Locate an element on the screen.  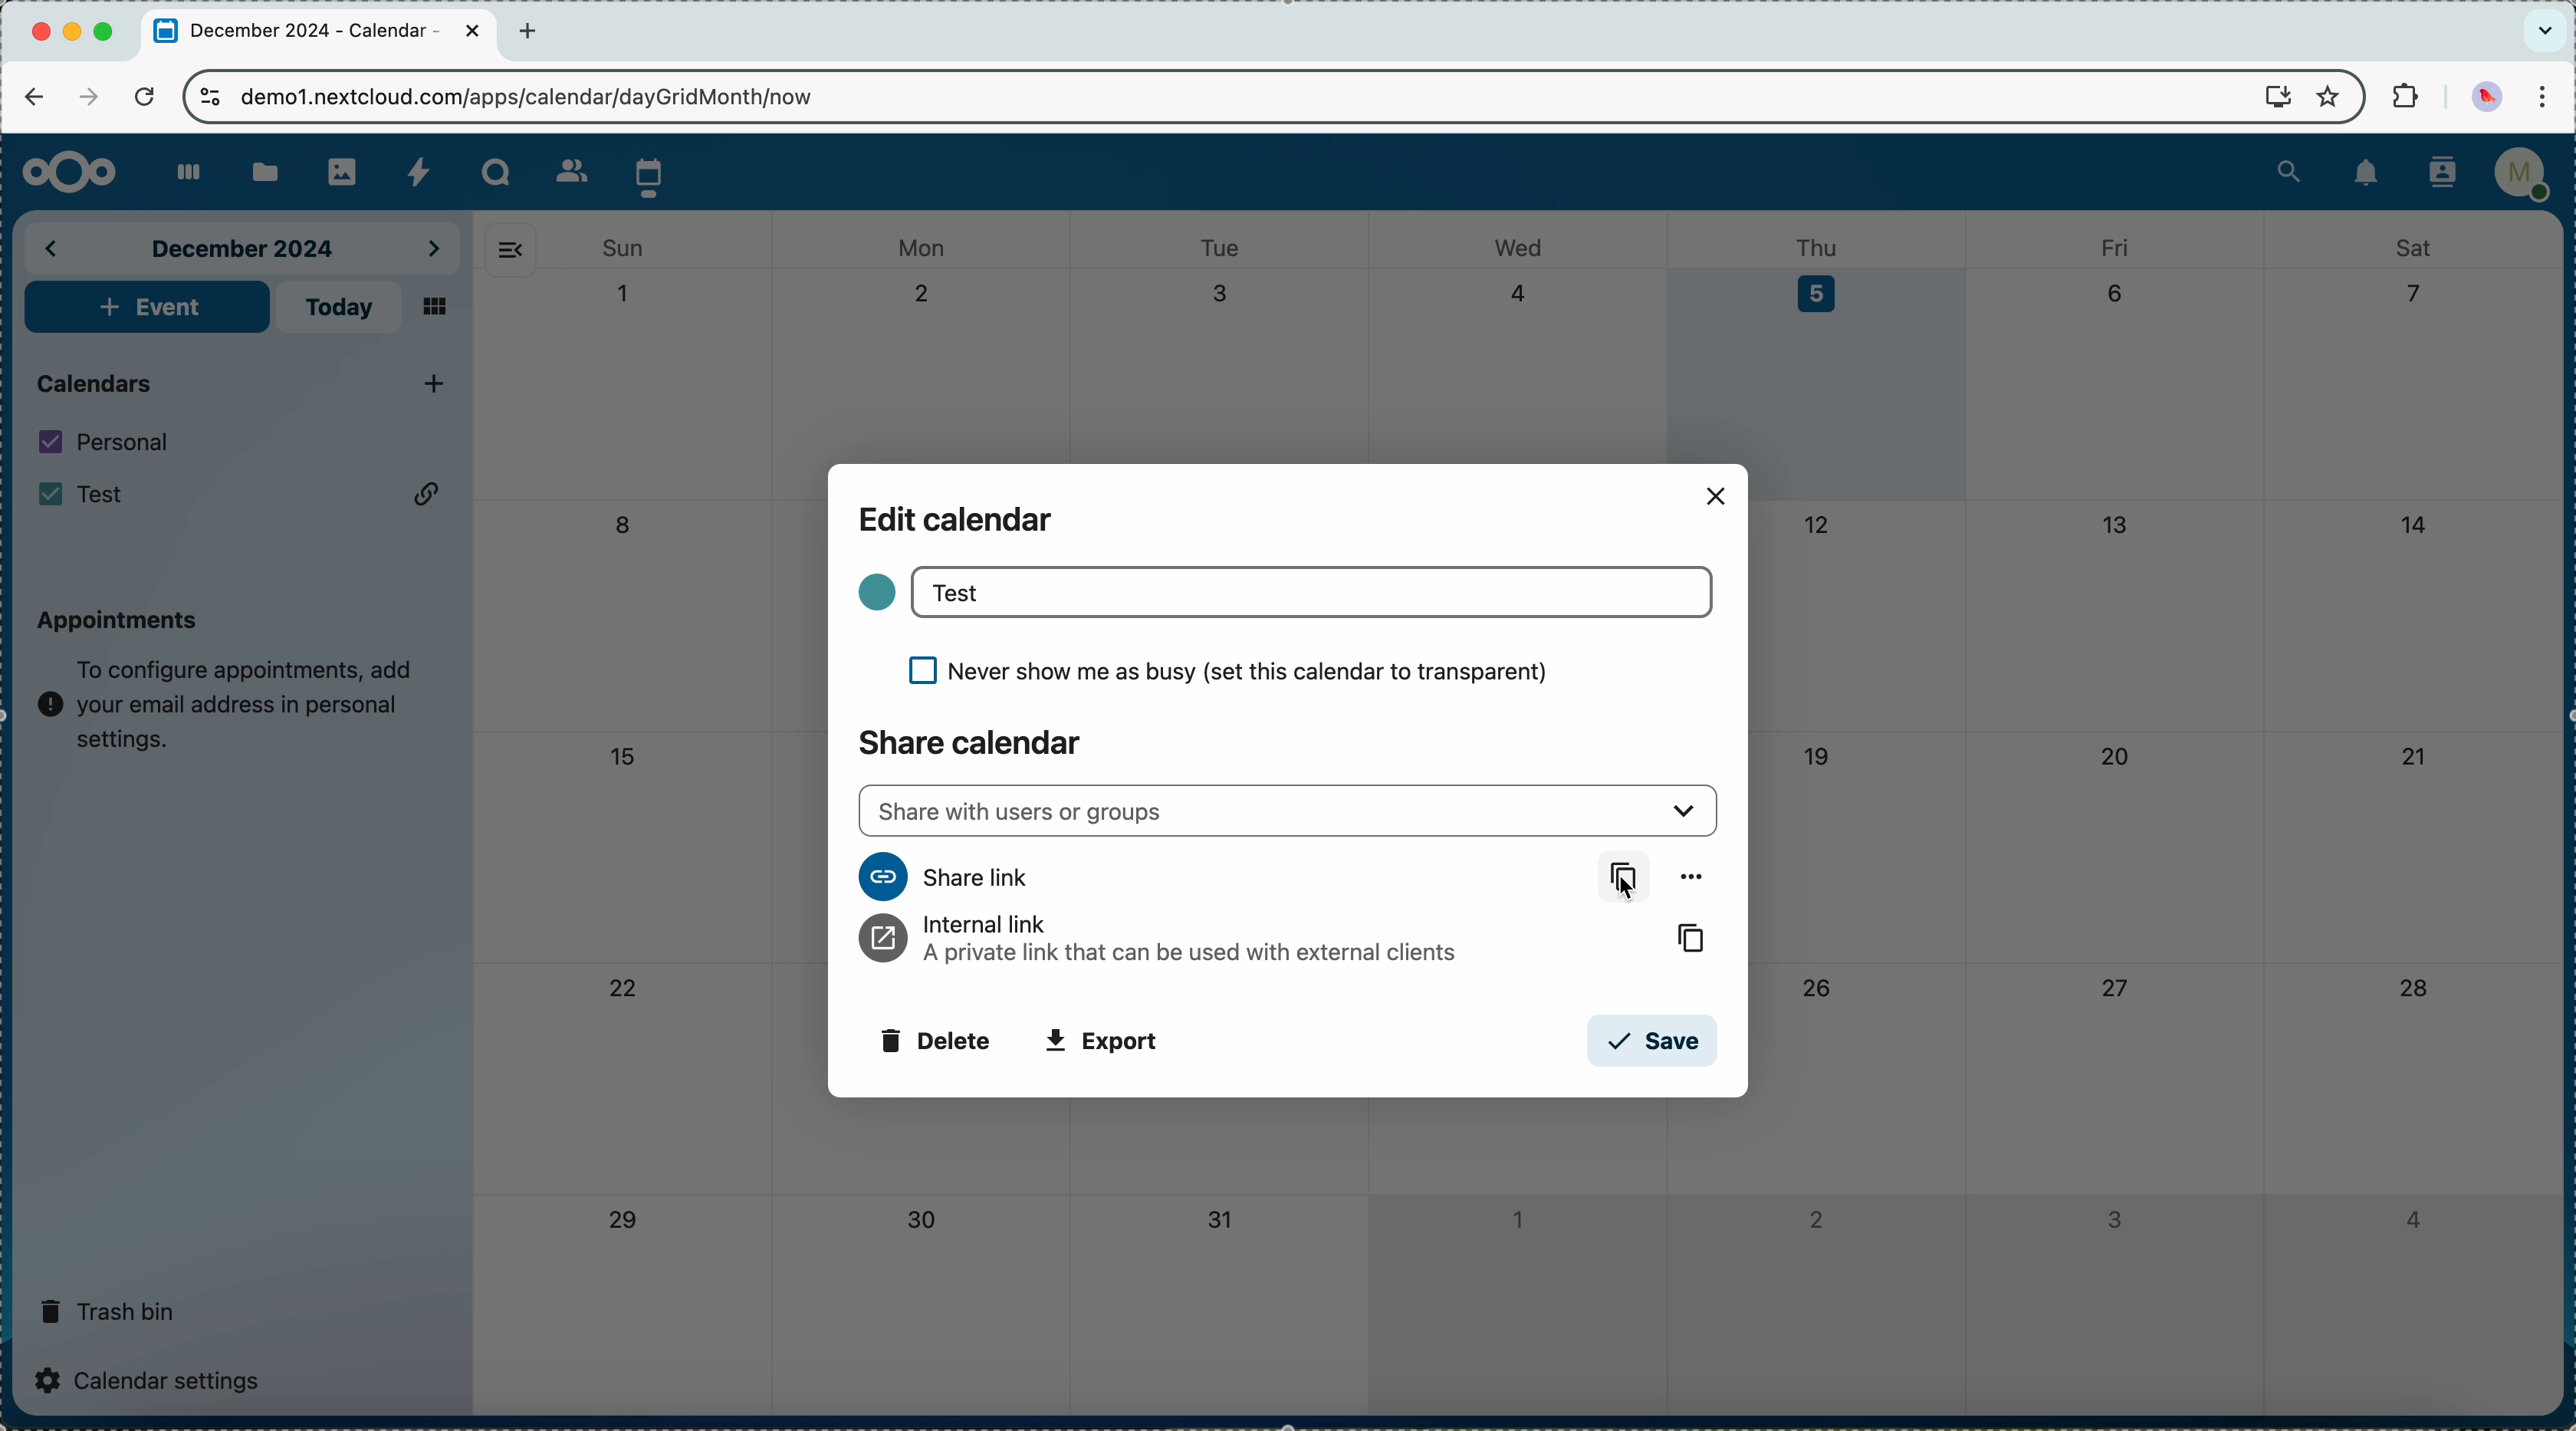
navigate foward is located at coordinates (85, 97).